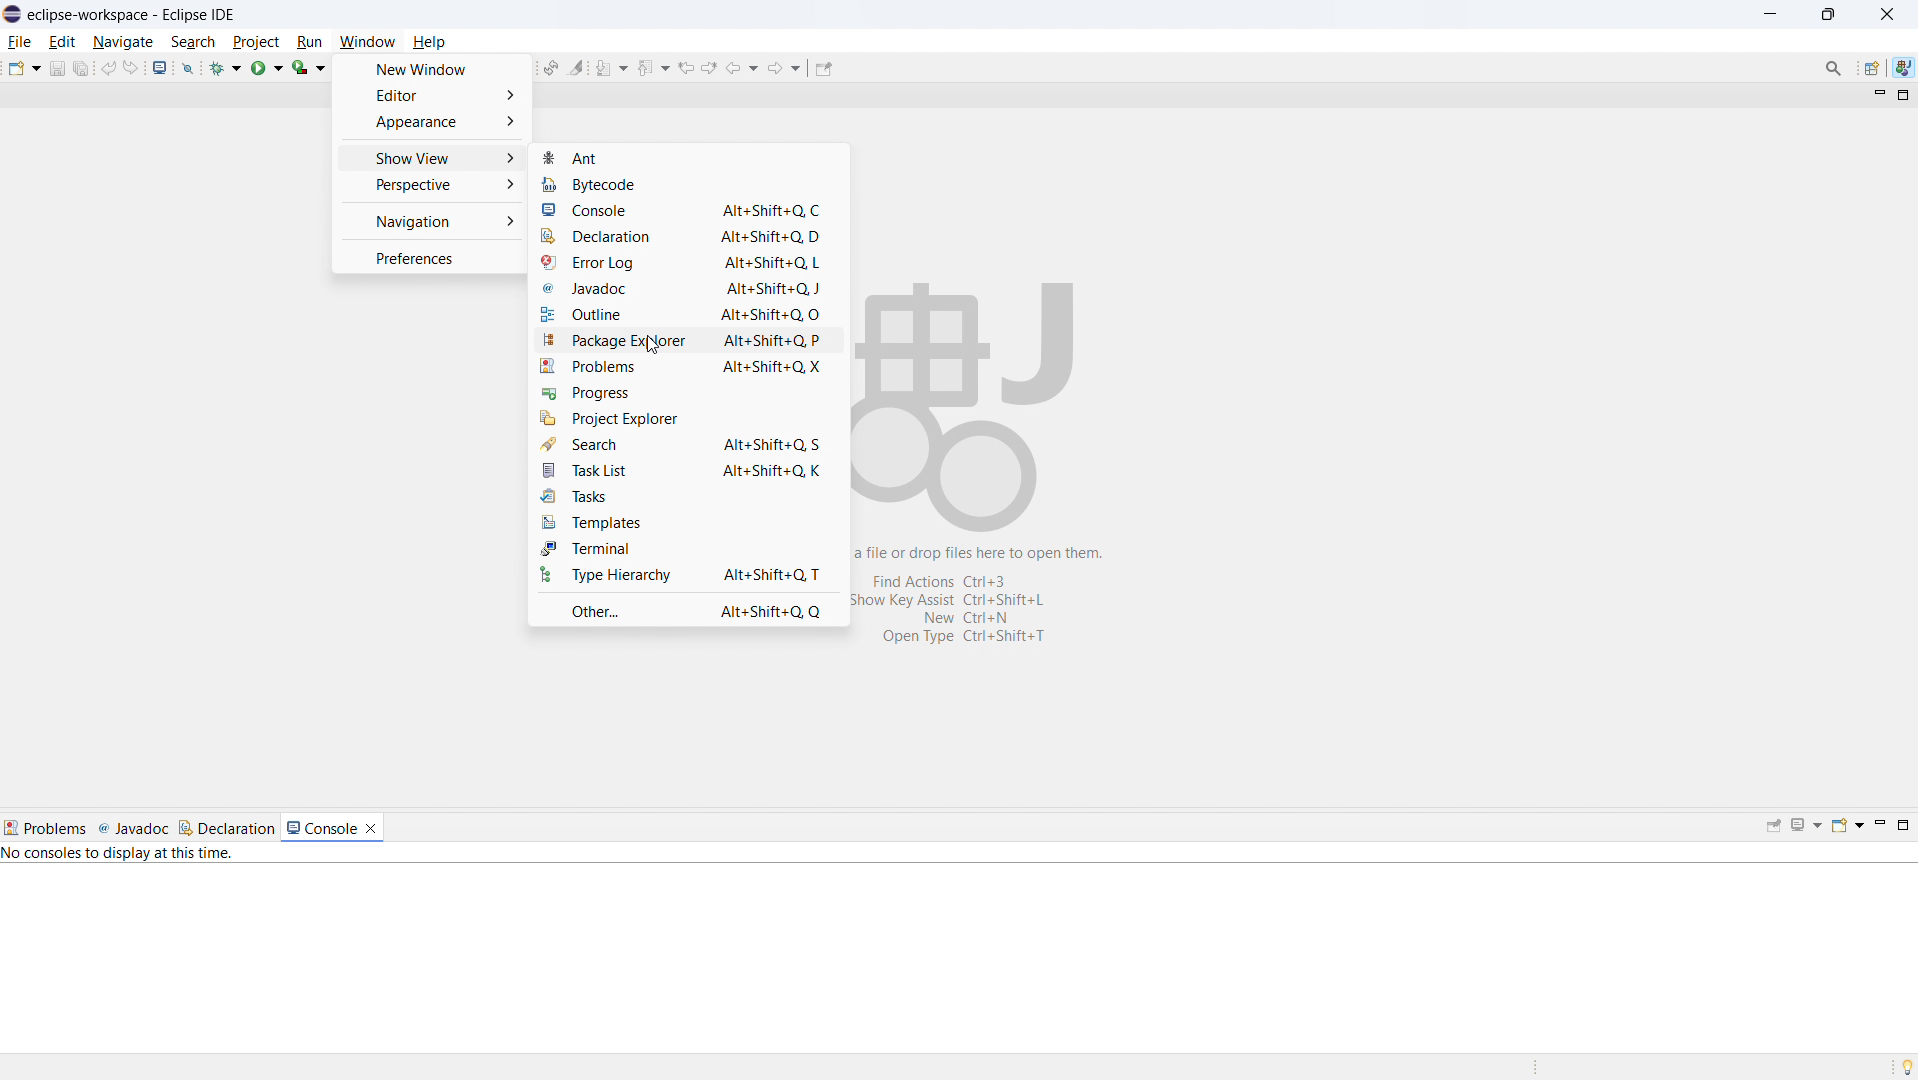 The width and height of the screenshot is (1918, 1080). Describe the element at coordinates (310, 40) in the screenshot. I see `run` at that location.